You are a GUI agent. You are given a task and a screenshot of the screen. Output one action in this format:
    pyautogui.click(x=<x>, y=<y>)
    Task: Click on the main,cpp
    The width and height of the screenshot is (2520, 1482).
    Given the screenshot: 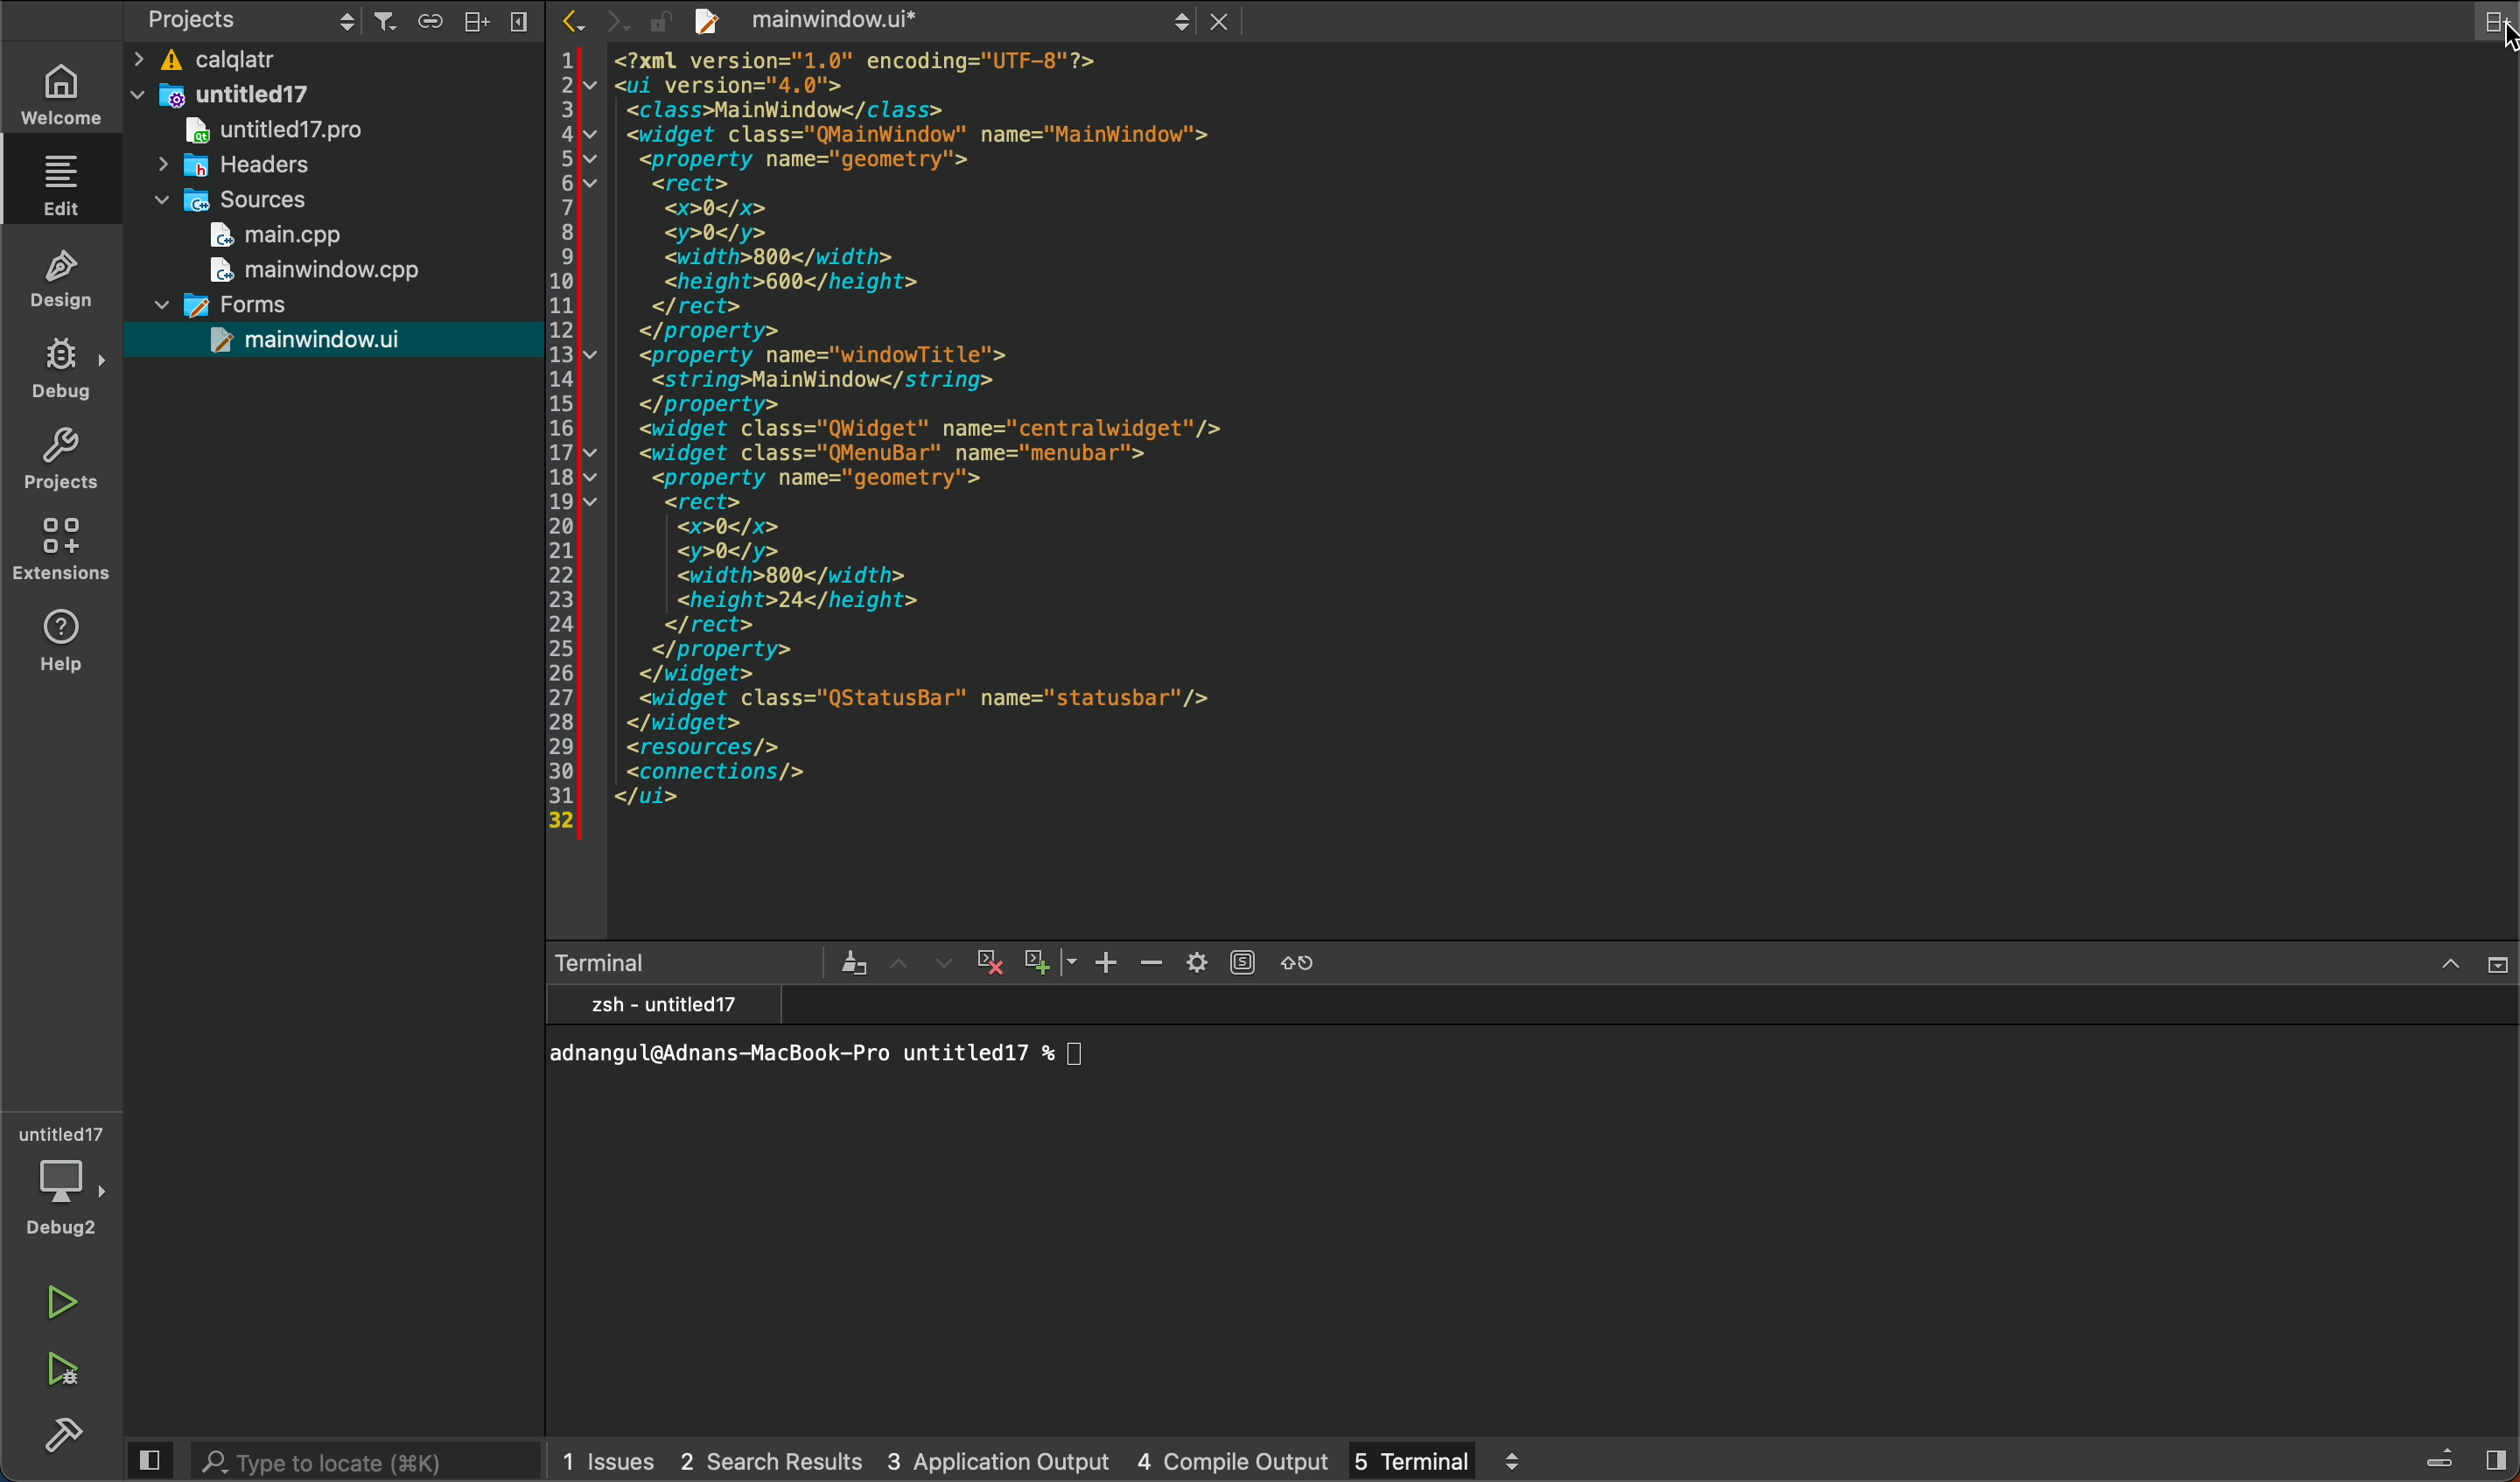 What is the action you would take?
    pyautogui.click(x=289, y=236)
    